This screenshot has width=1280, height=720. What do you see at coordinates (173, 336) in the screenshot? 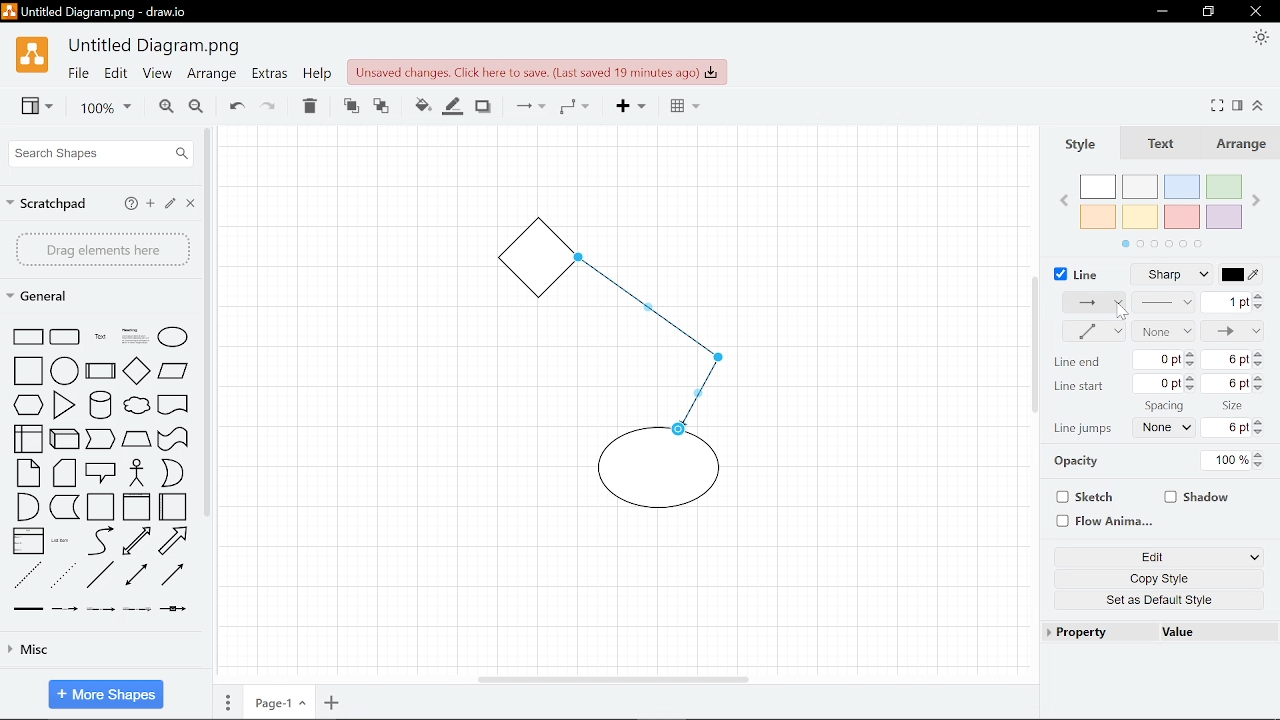
I see `shape` at bounding box center [173, 336].